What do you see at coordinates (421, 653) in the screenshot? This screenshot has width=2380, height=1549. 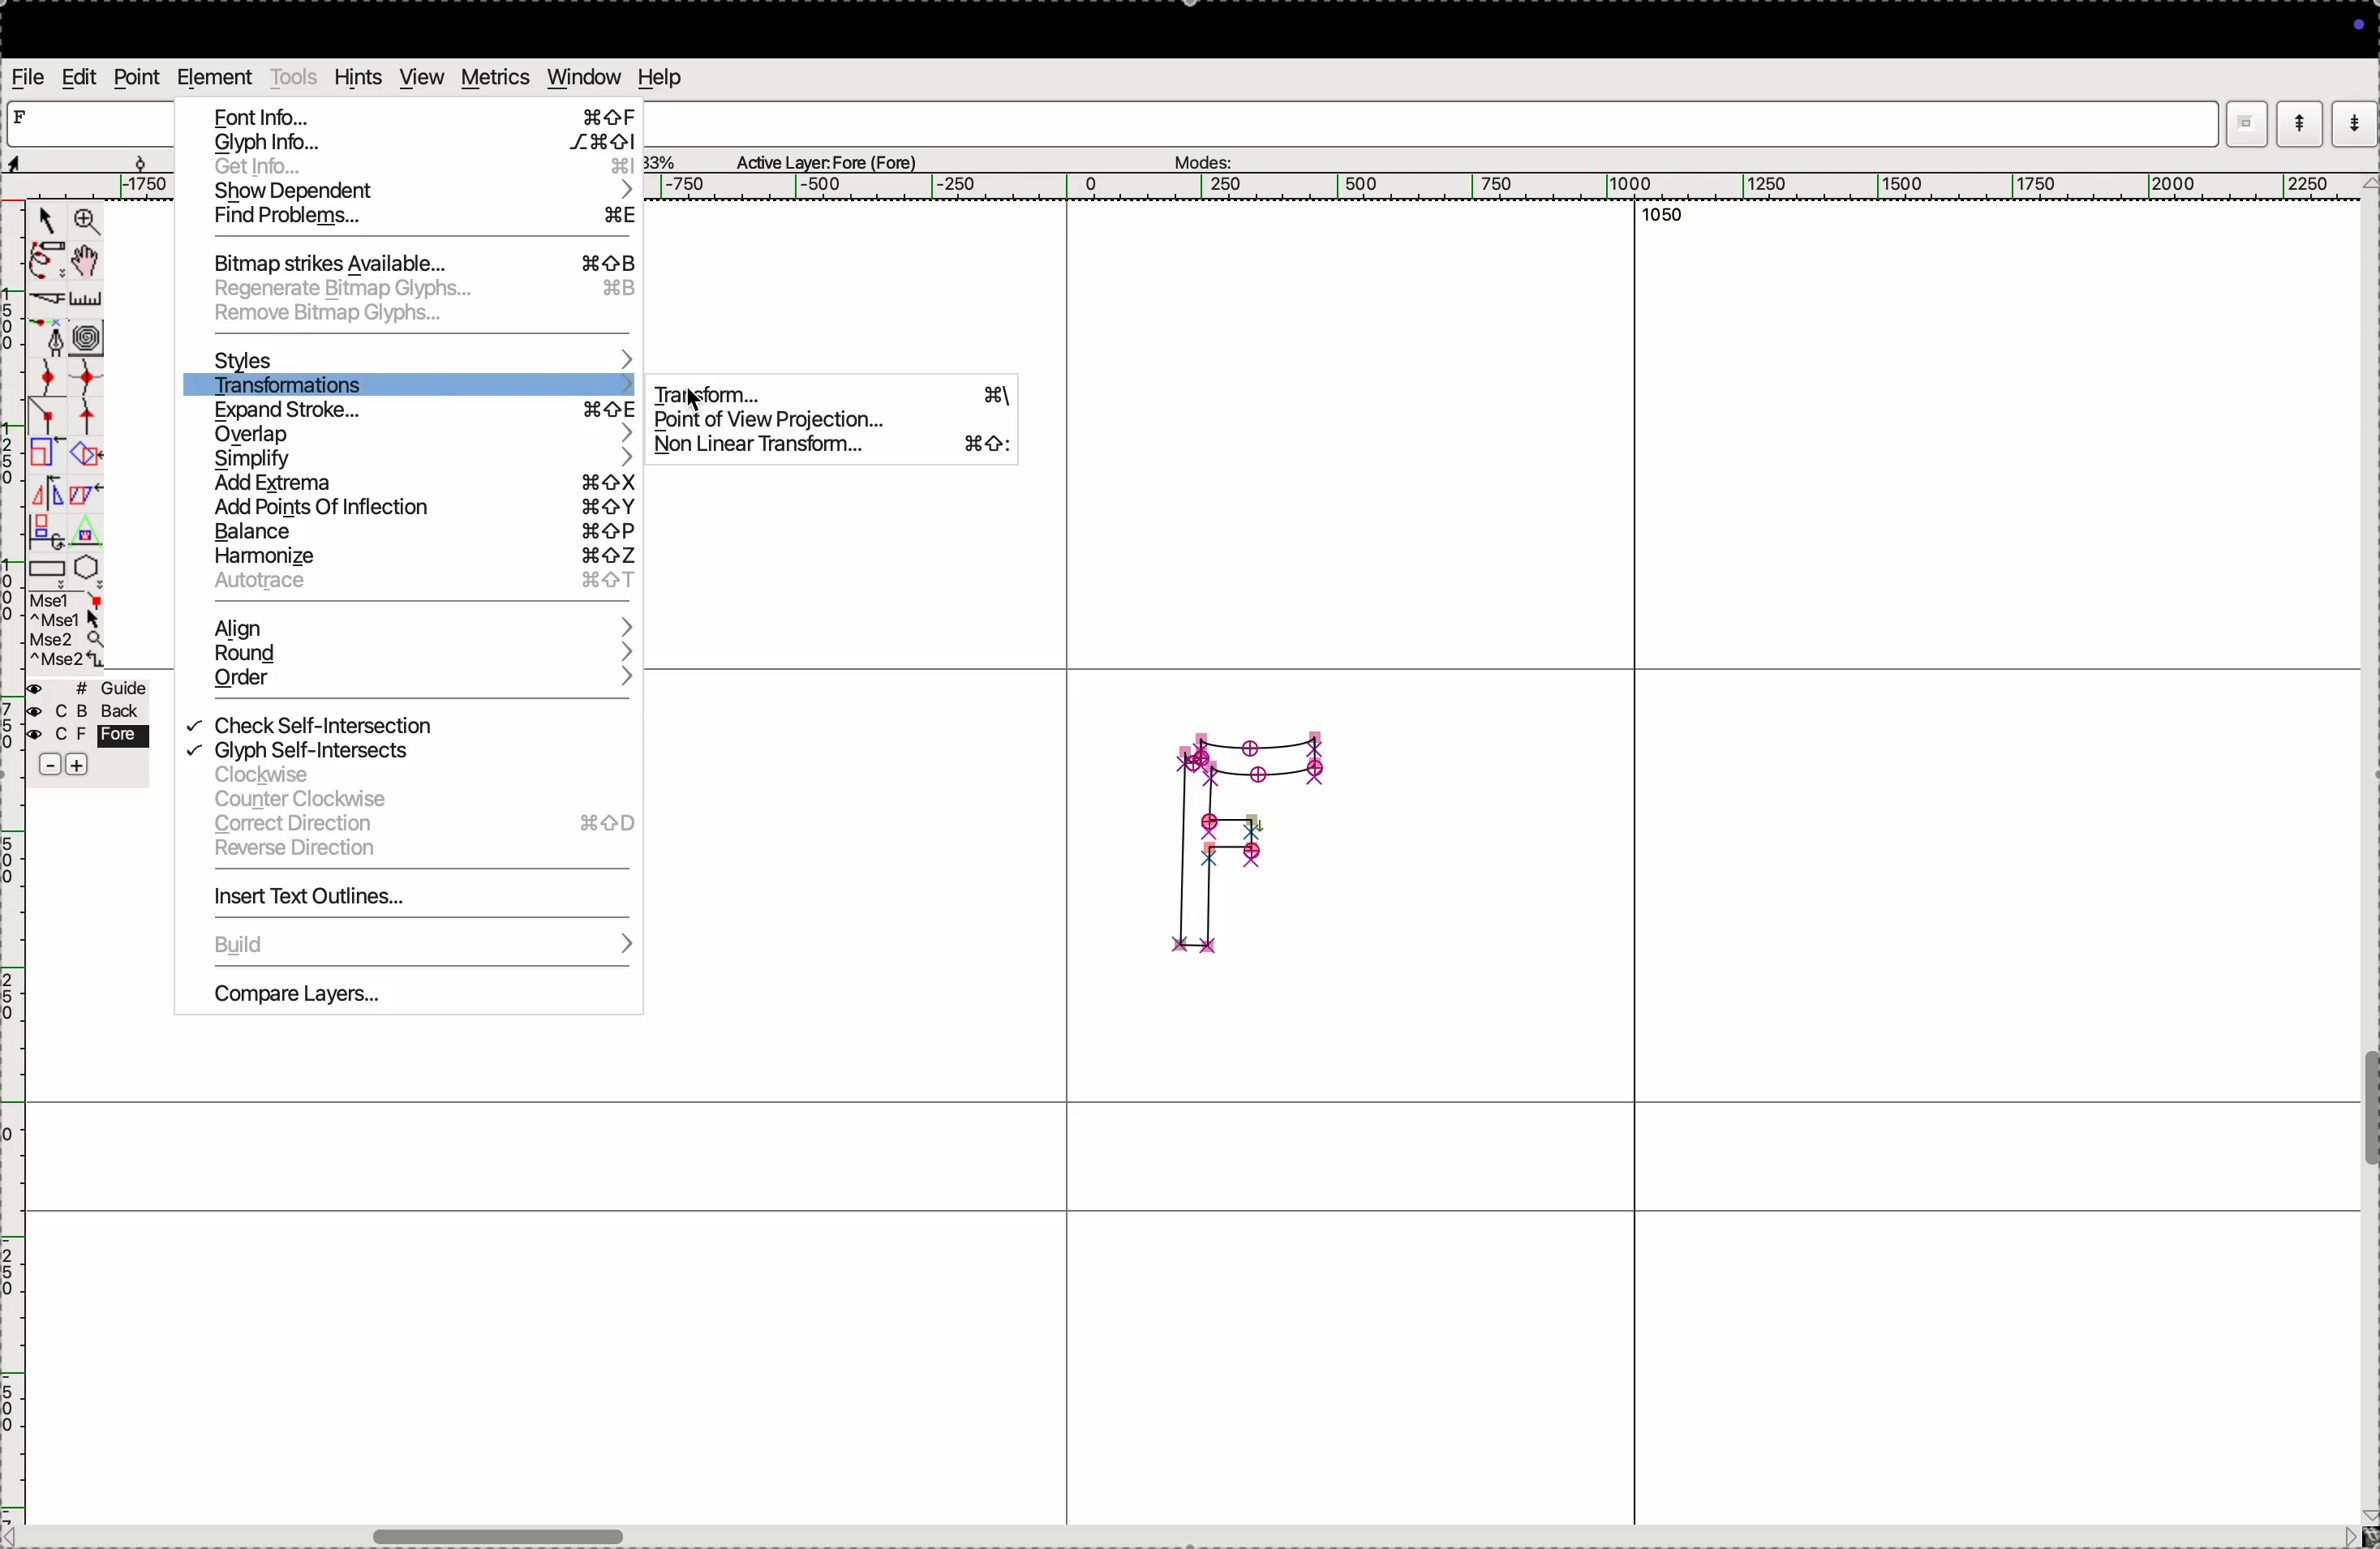 I see `round` at bounding box center [421, 653].